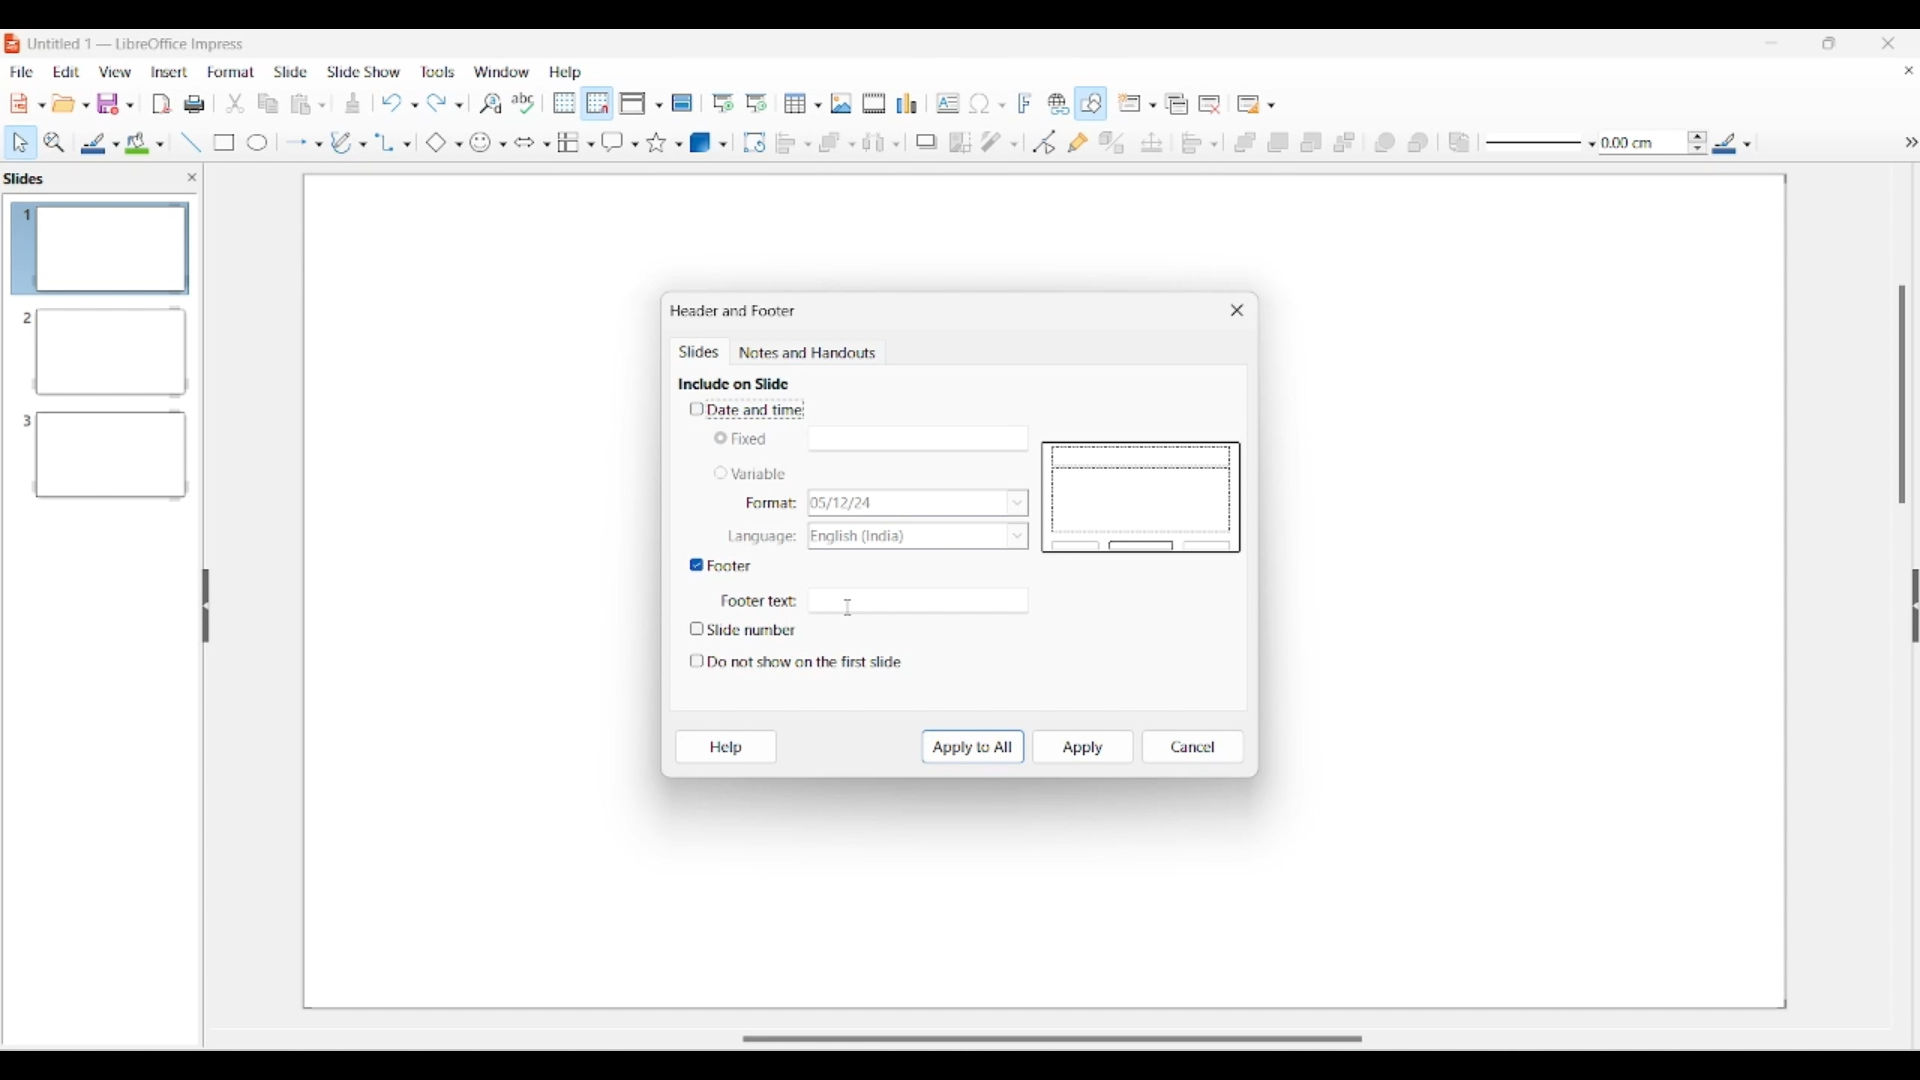 This screenshot has width=1920, height=1080. What do you see at coordinates (906, 103) in the screenshot?
I see `Insert chart` at bounding box center [906, 103].